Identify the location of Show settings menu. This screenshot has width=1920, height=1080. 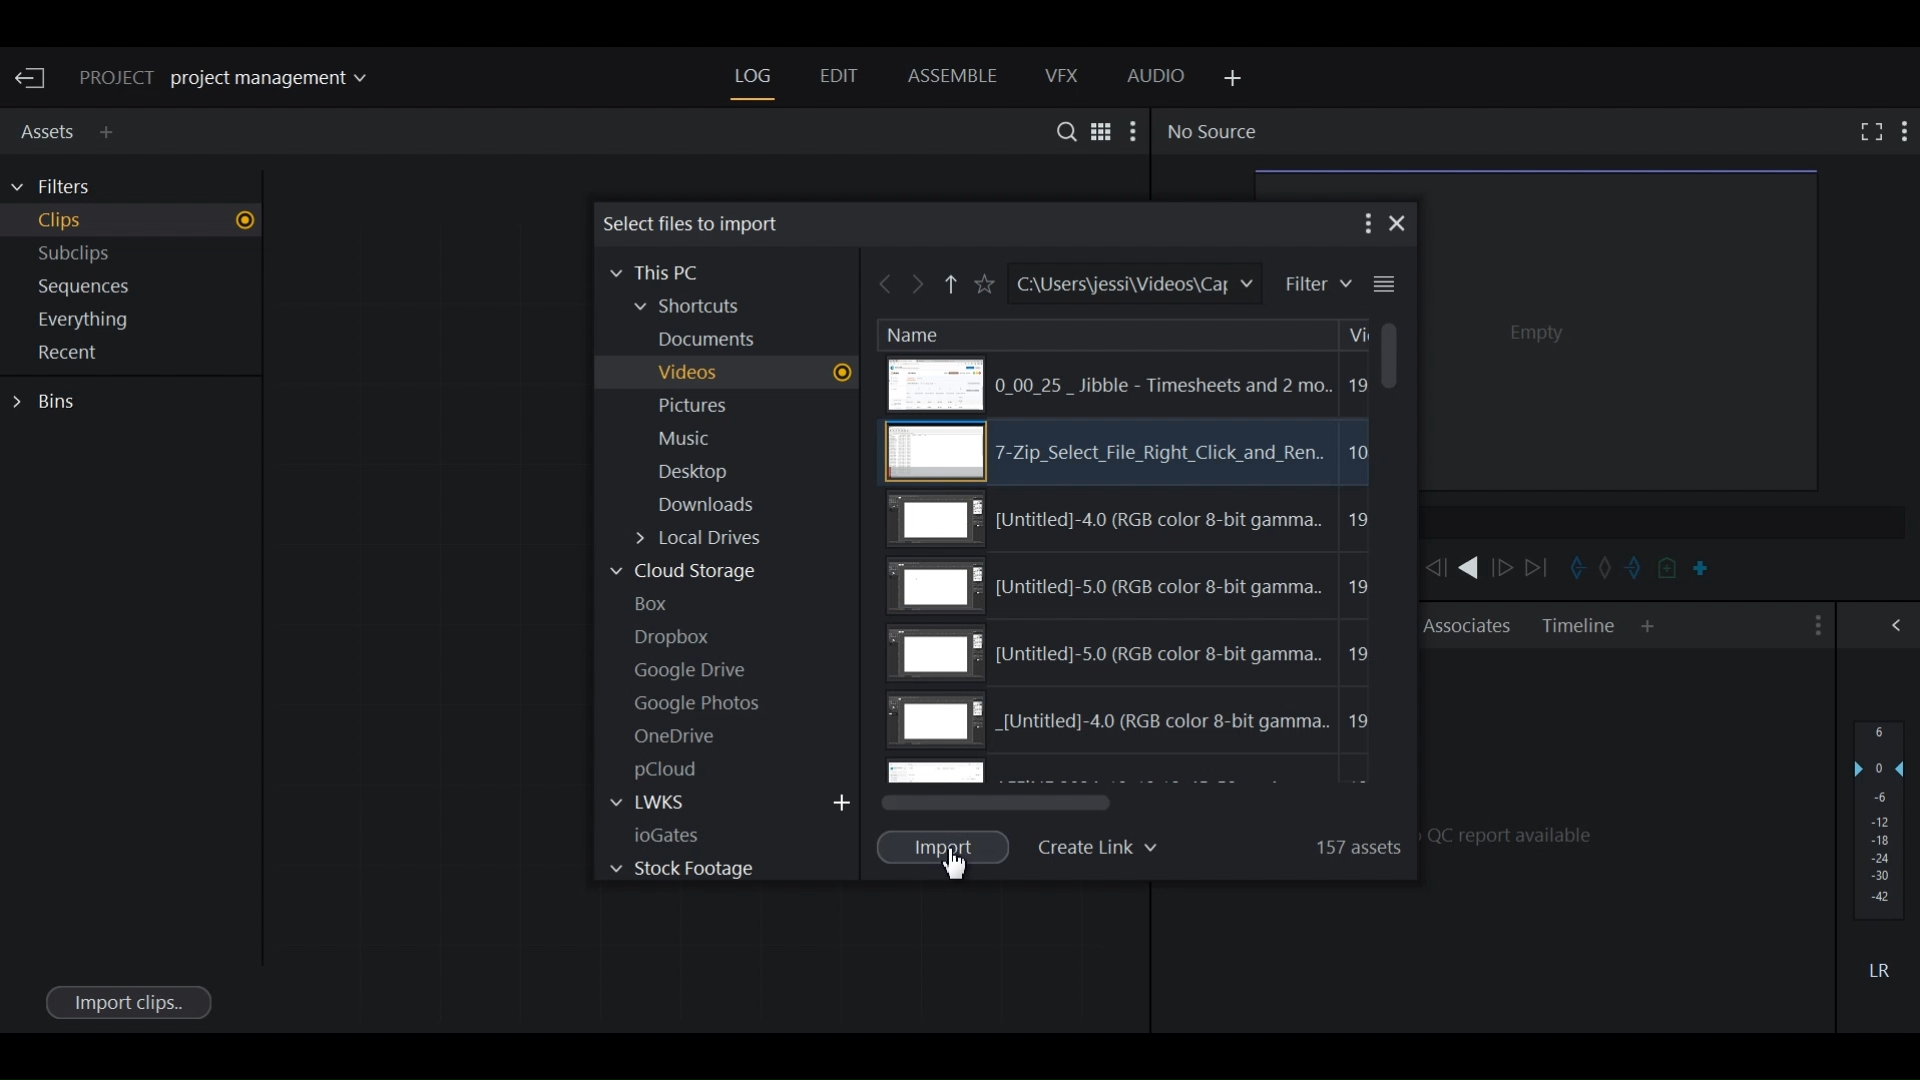
(1135, 131).